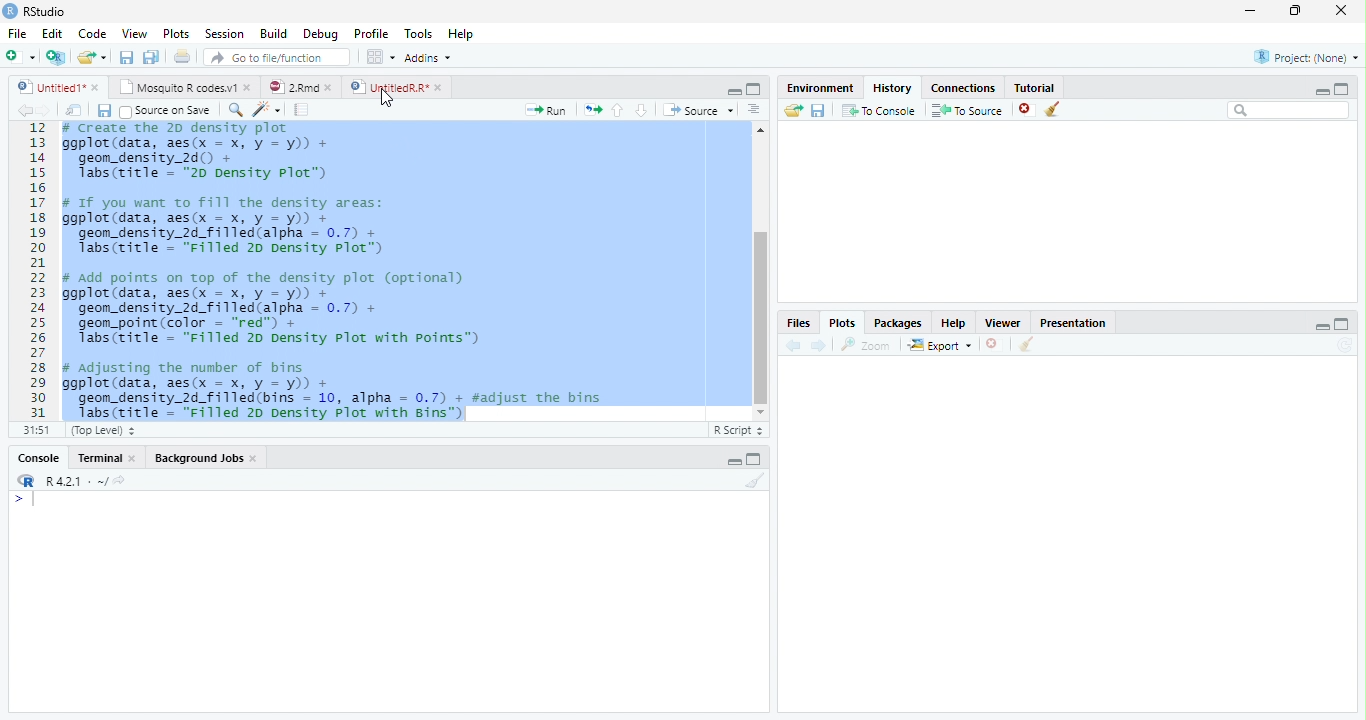  I want to click on close, so click(1026, 110).